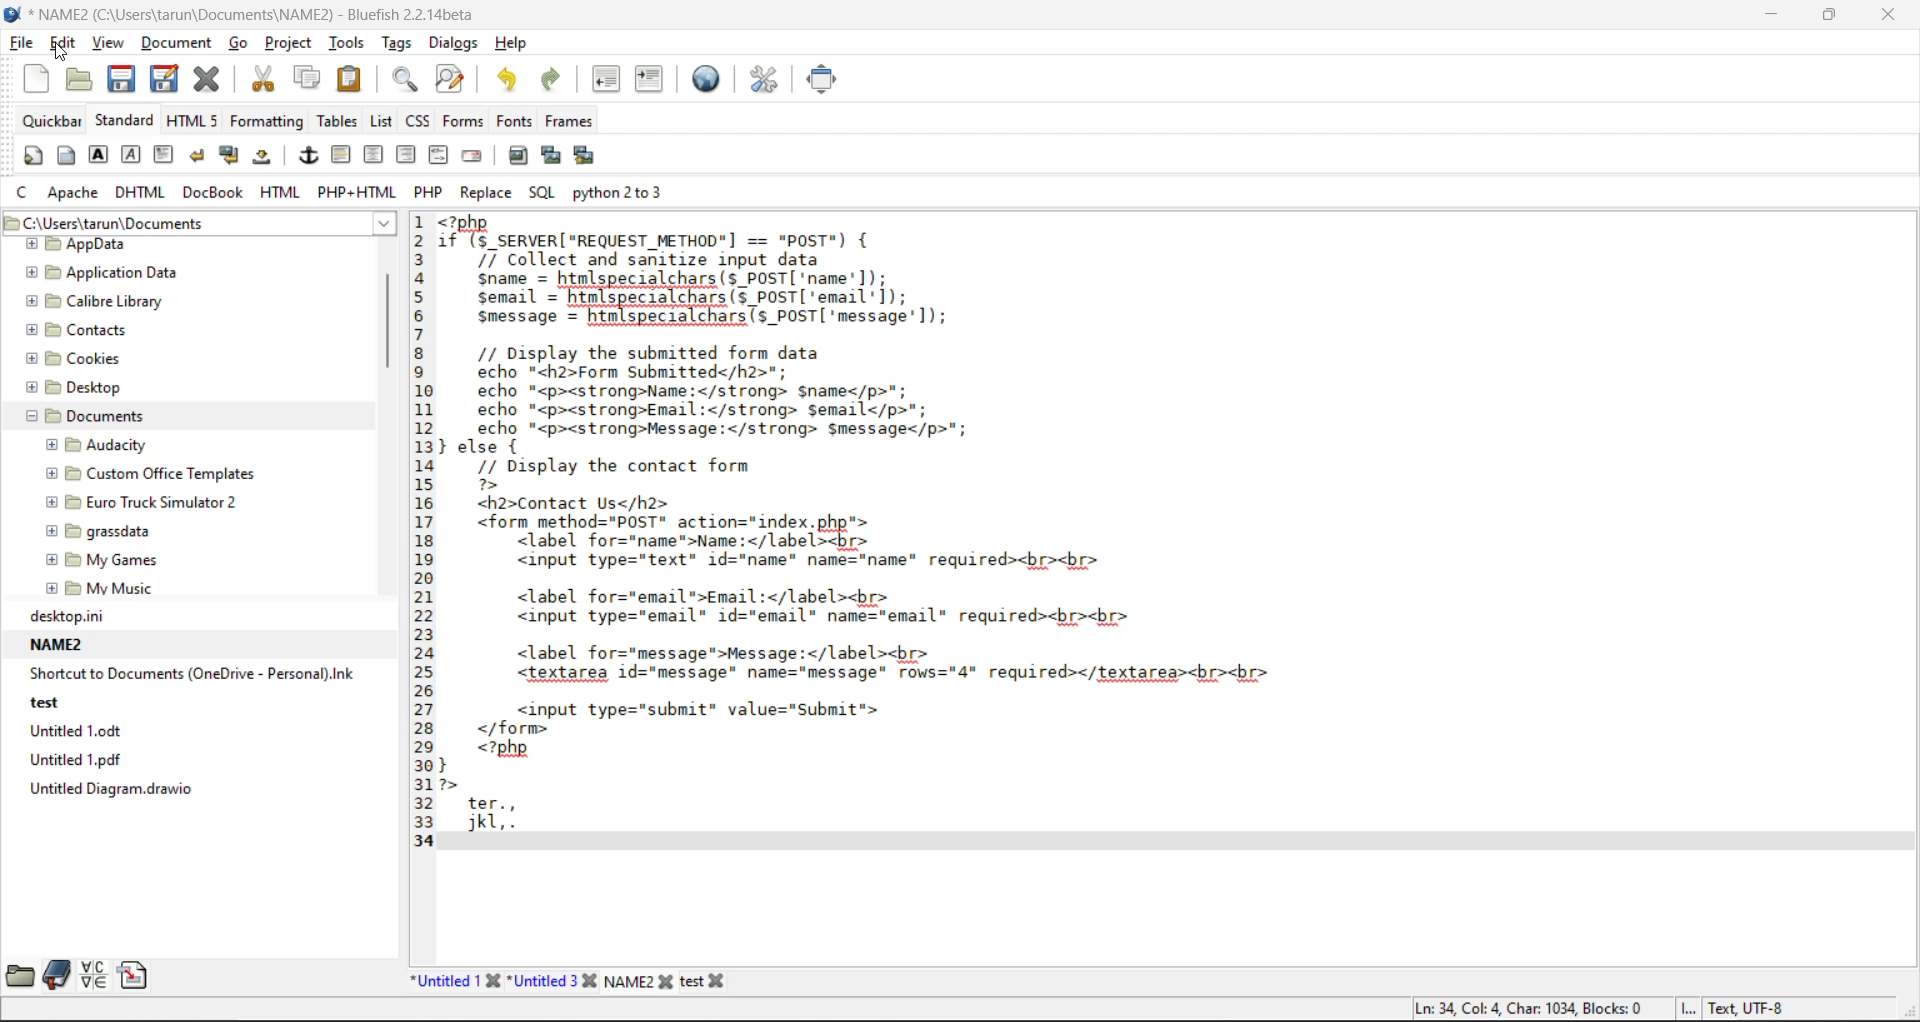 This screenshot has width=1920, height=1022. What do you see at coordinates (78, 386) in the screenshot?
I see `Desktop` at bounding box center [78, 386].